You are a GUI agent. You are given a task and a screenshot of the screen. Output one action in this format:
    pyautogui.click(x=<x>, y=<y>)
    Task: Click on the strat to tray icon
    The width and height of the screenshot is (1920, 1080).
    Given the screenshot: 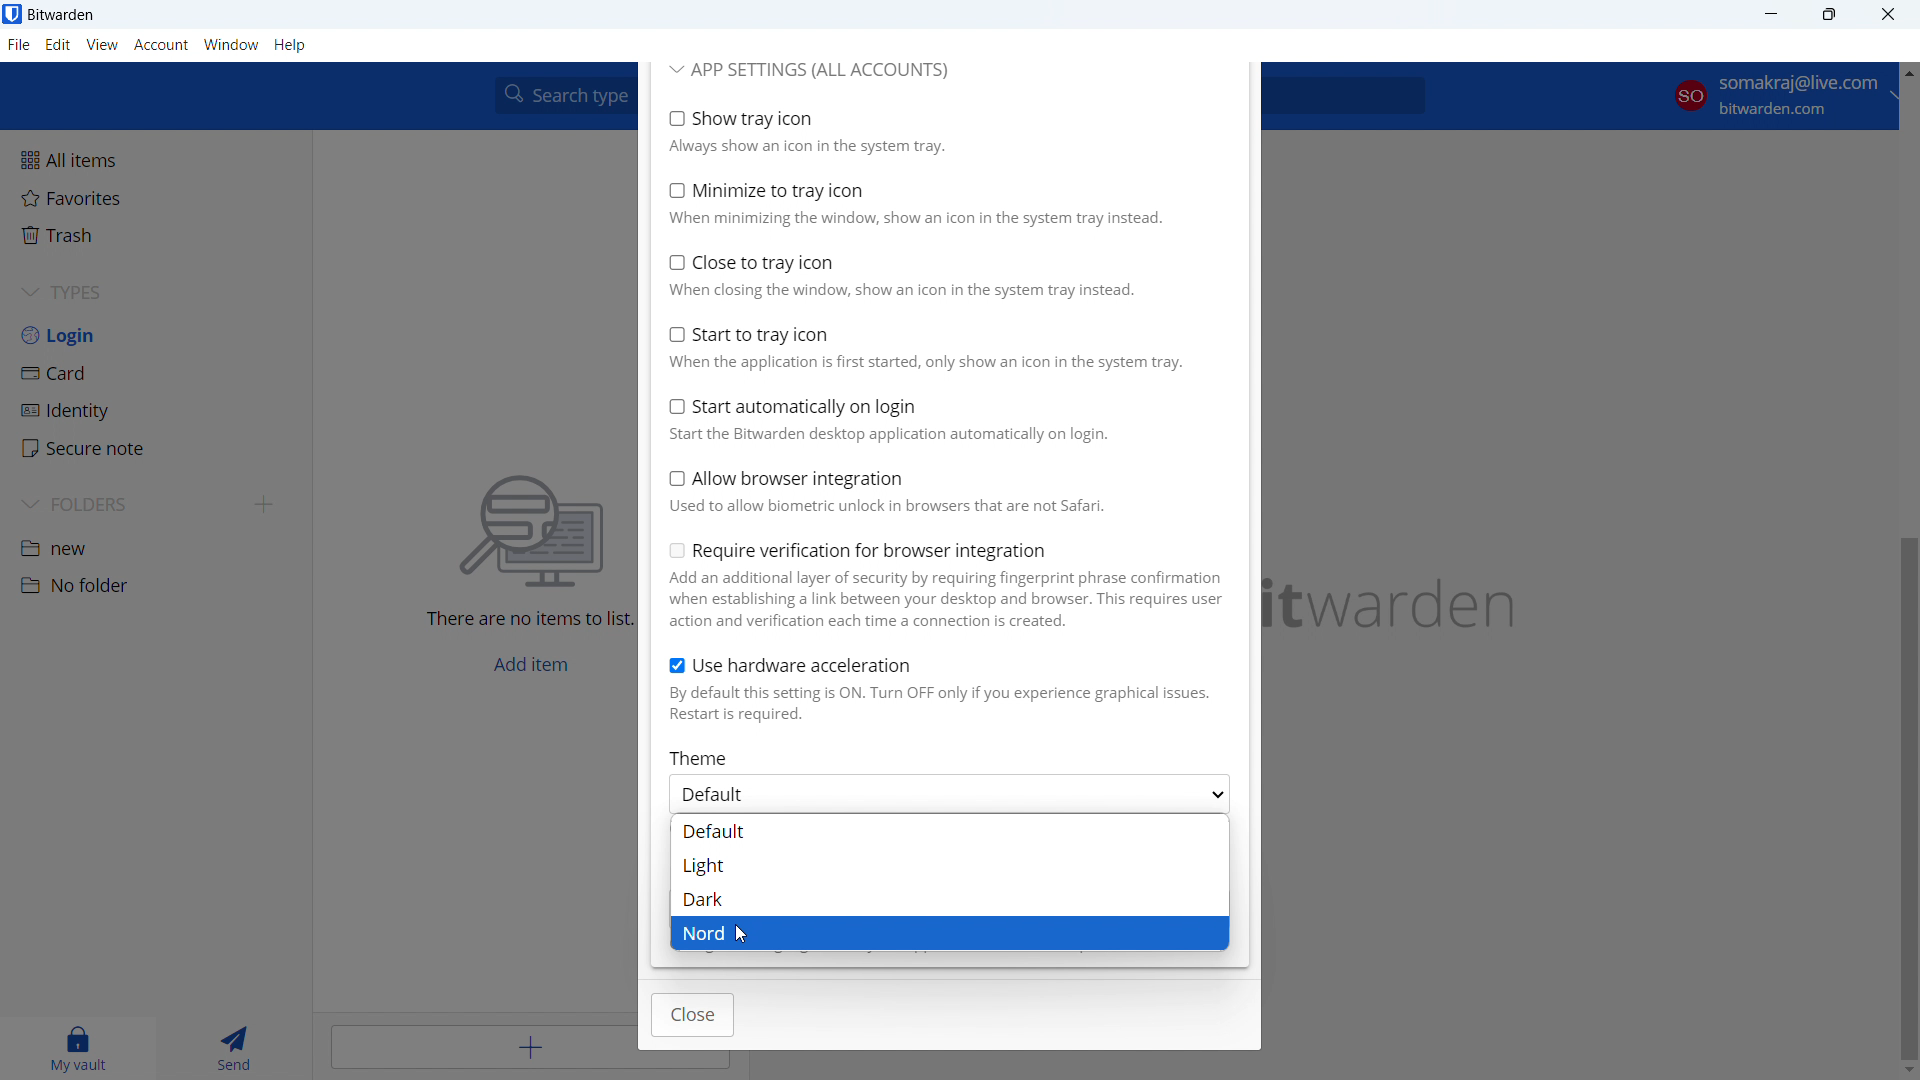 What is the action you would take?
    pyautogui.click(x=942, y=346)
    